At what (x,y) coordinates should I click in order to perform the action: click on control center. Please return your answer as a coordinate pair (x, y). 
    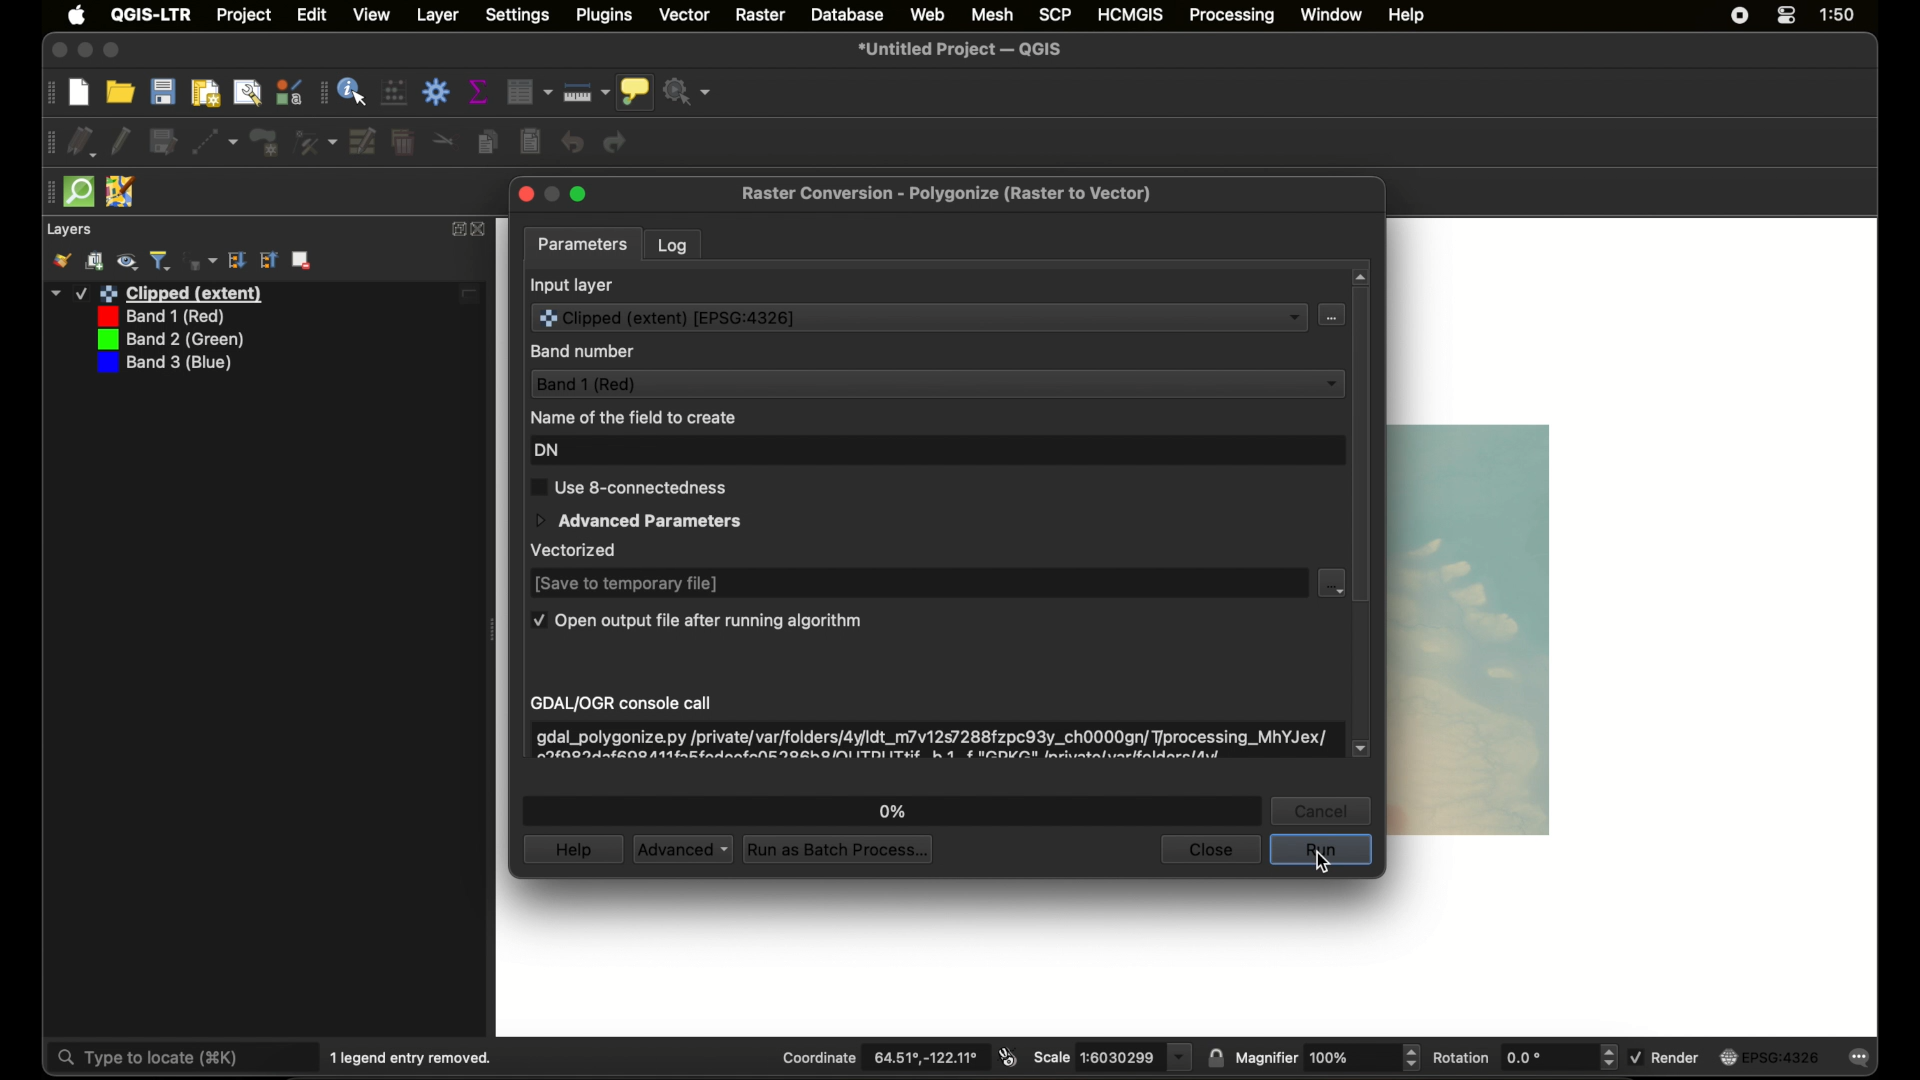
    Looking at the image, I should click on (1787, 16).